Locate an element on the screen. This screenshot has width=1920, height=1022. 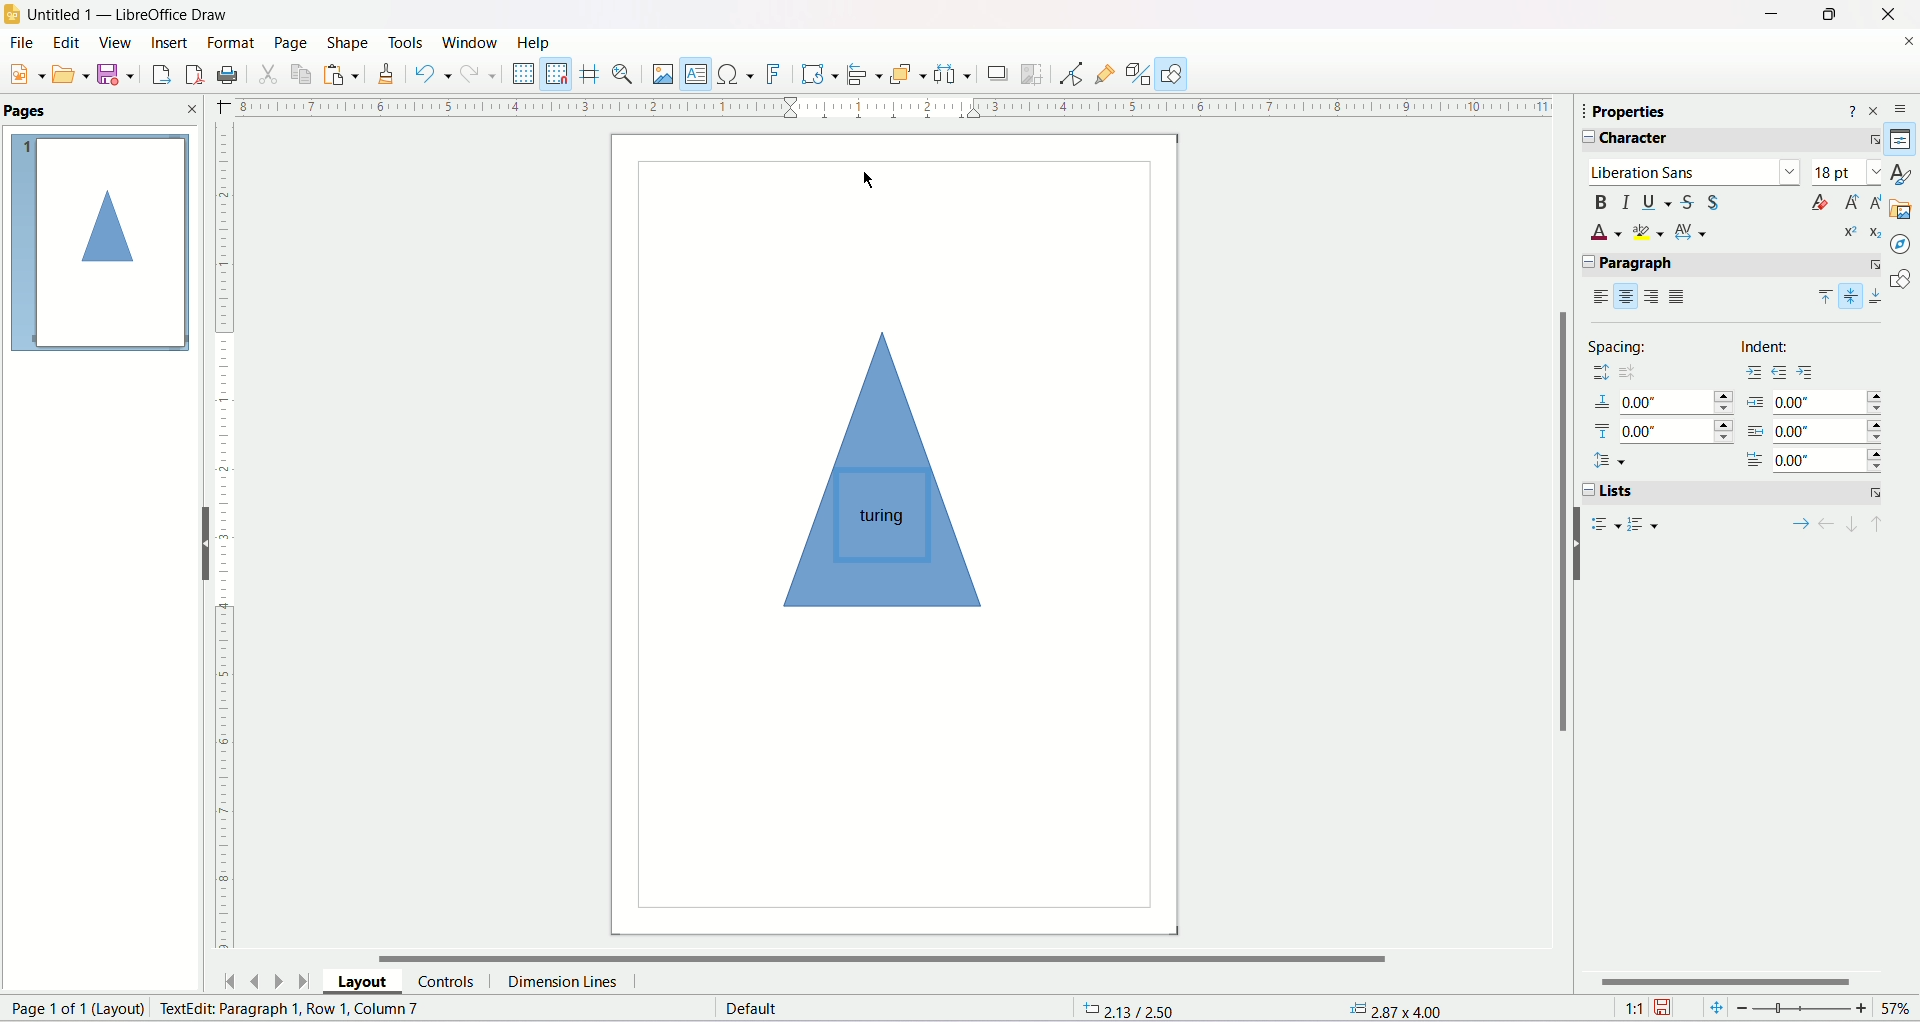
increase font size is located at coordinates (1852, 202).